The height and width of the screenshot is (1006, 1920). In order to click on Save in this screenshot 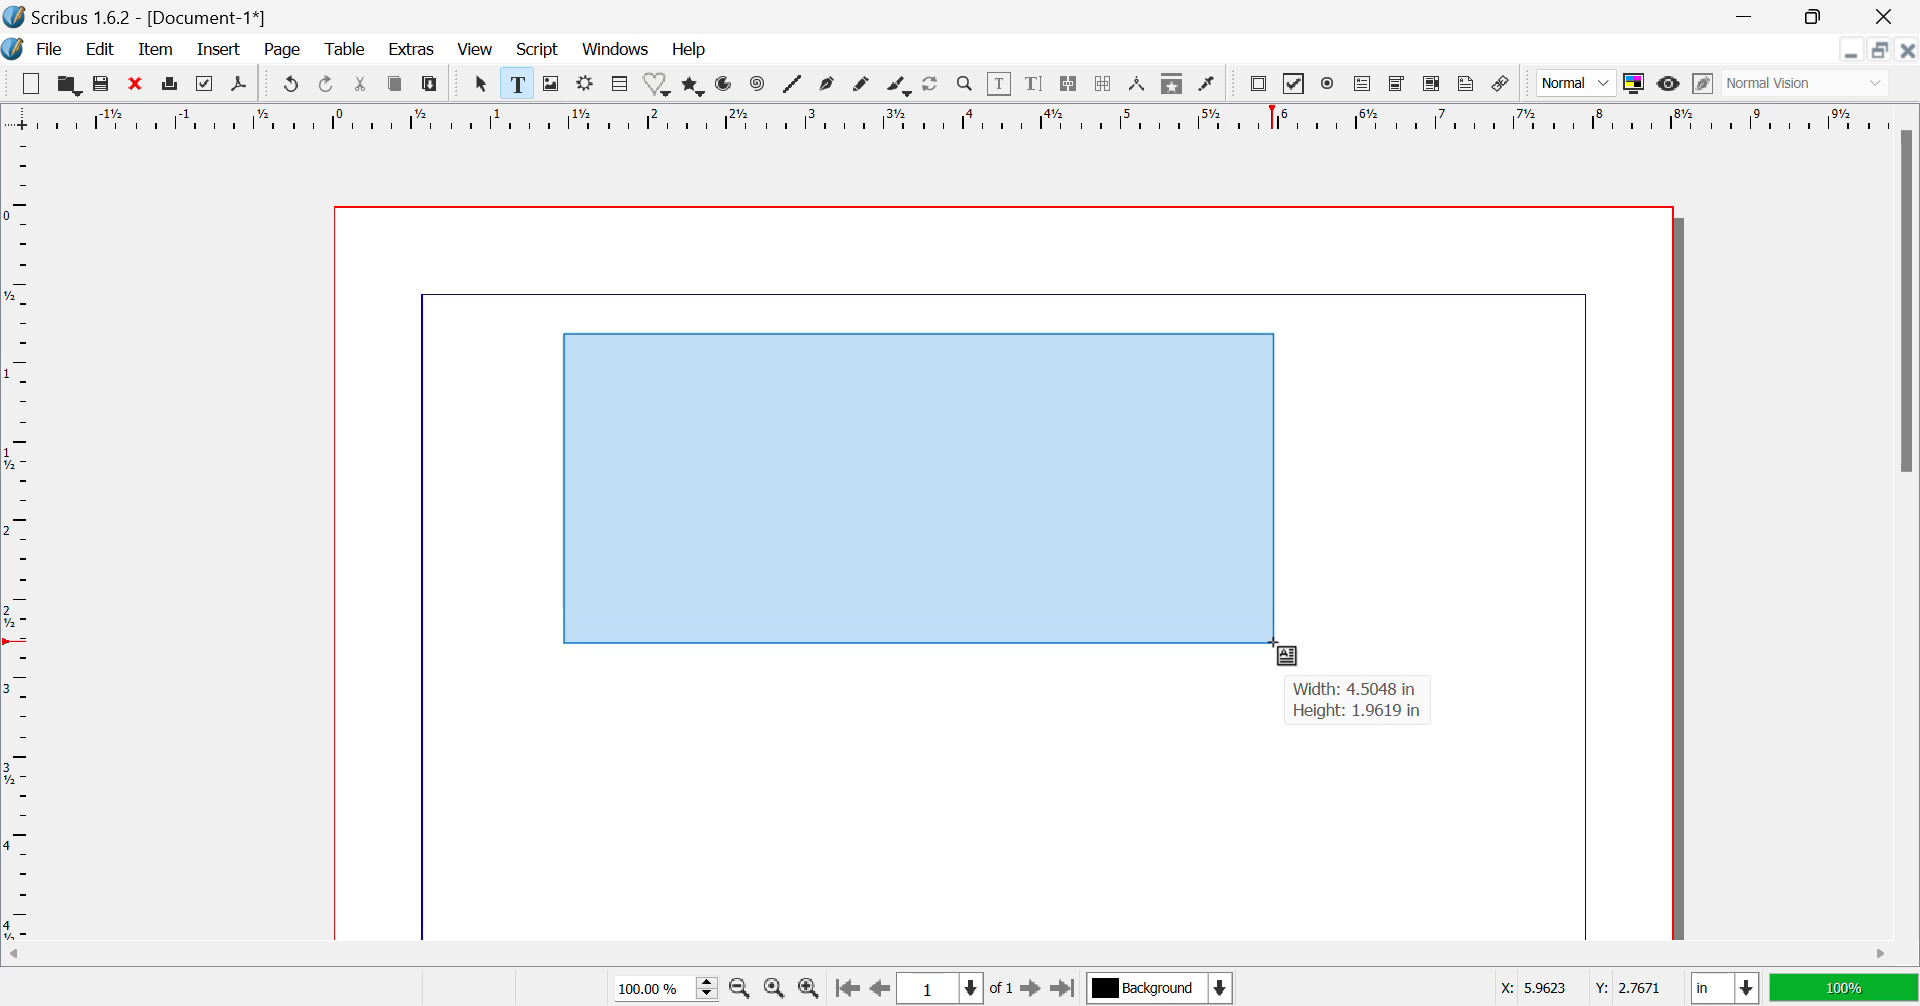, I will do `click(100, 84)`.